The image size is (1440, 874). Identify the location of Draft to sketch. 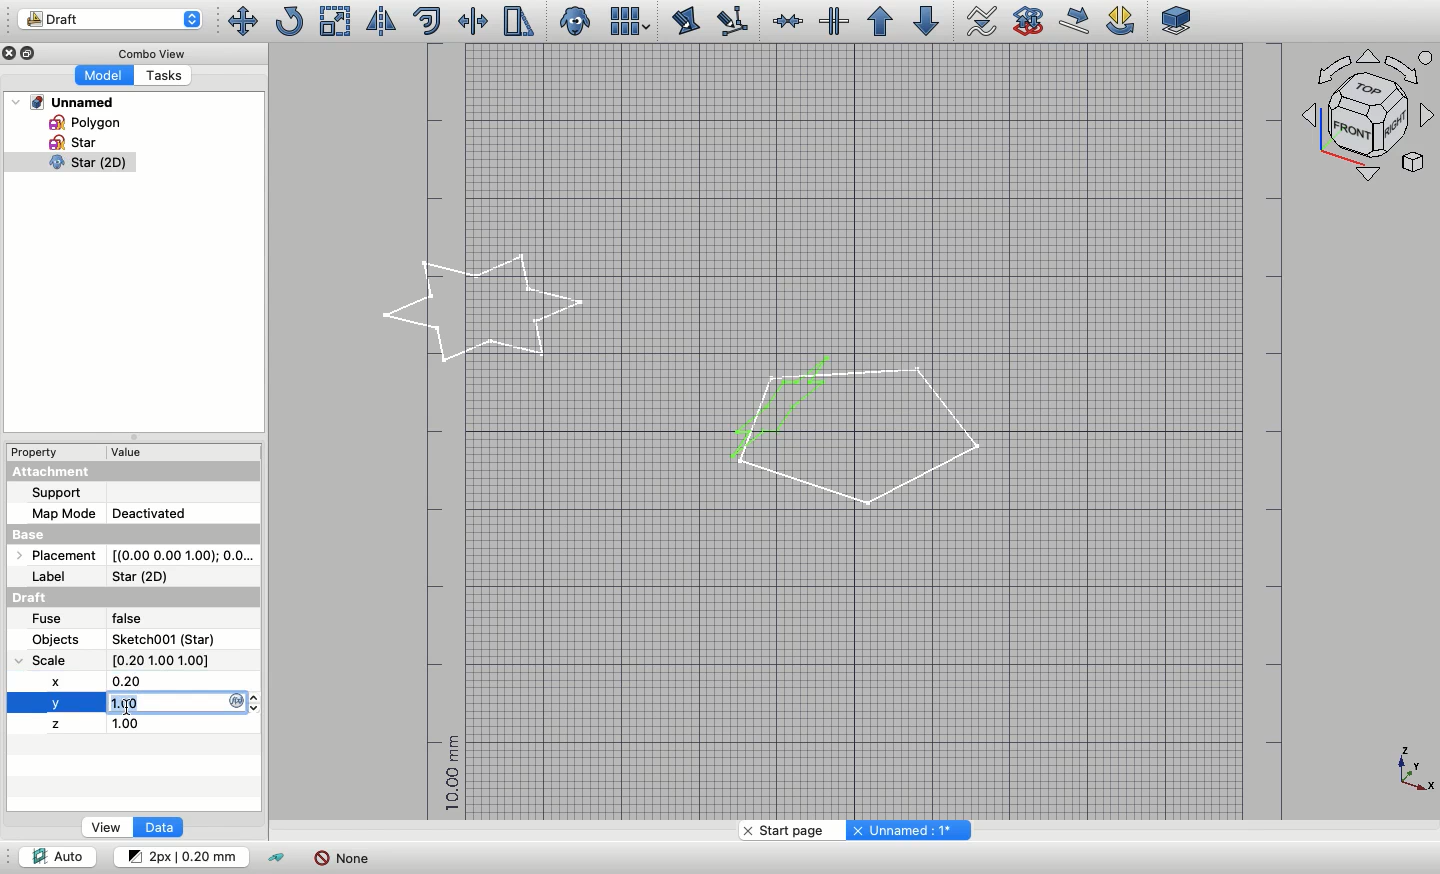
(1029, 19).